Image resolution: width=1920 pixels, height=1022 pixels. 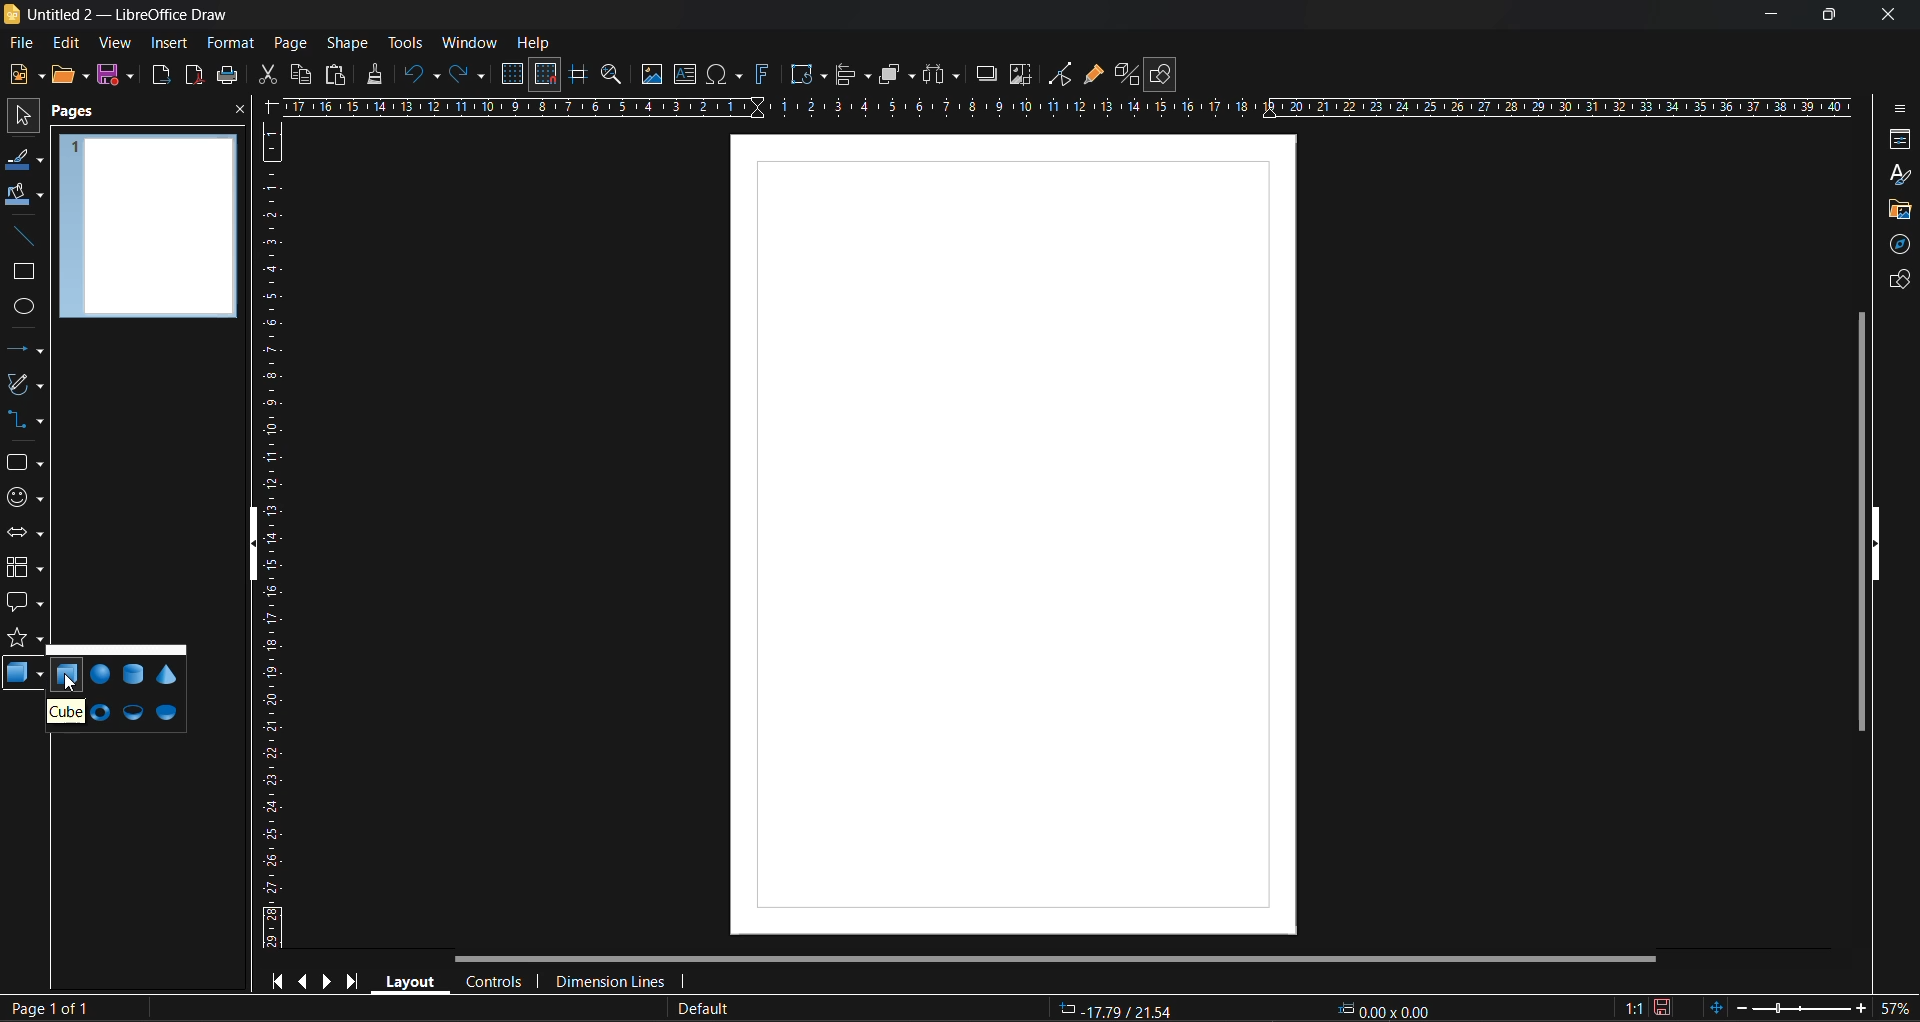 I want to click on fit to window, so click(x=1720, y=1007).